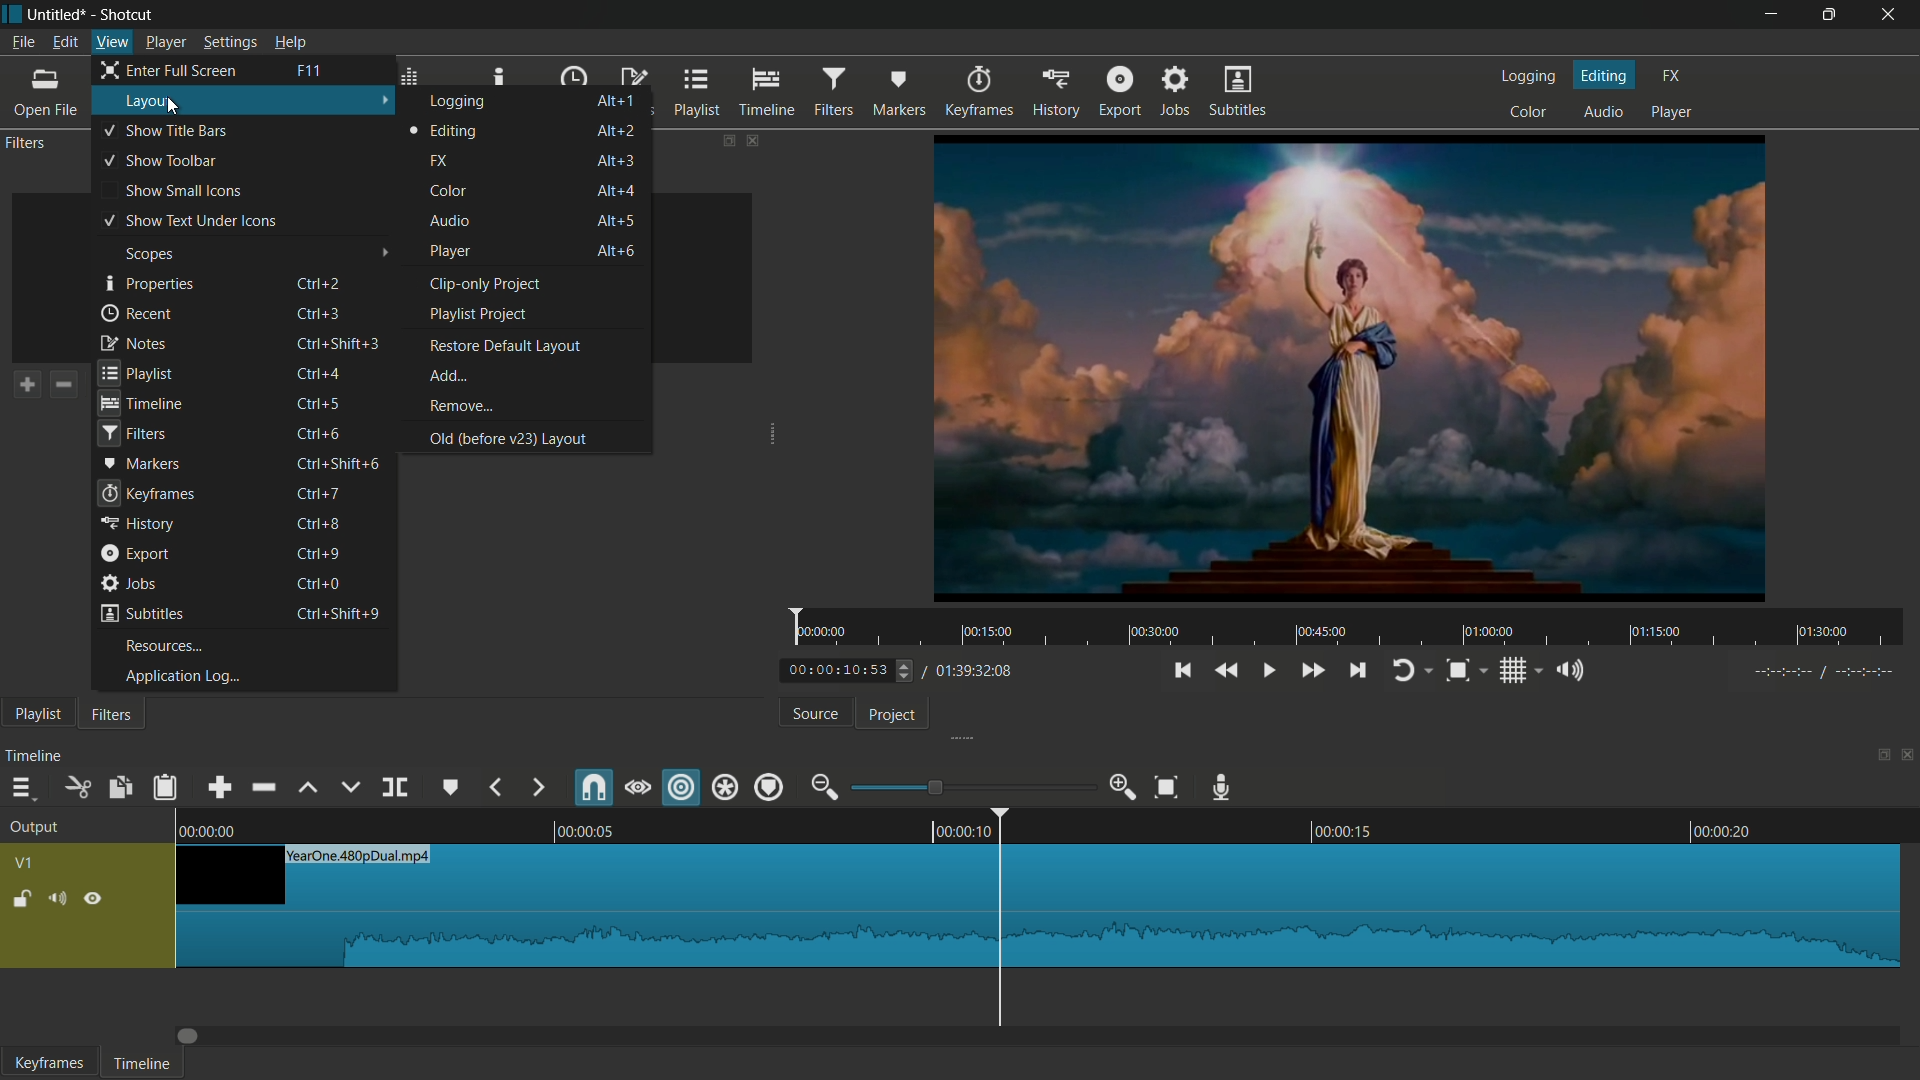  What do you see at coordinates (503, 345) in the screenshot?
I see `restore default layout` at bounding box center [503, 345].